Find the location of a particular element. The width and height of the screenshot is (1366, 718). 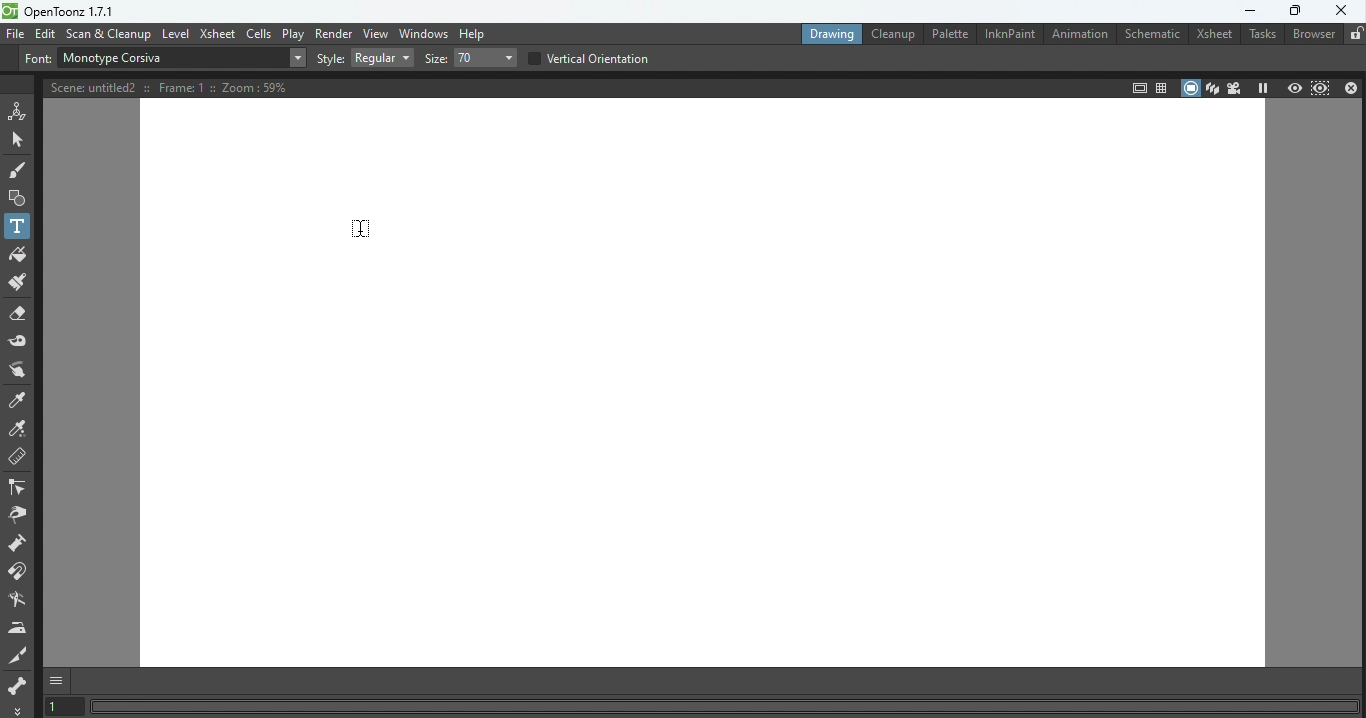

Style picker tool is located at coordinates (20, 399).